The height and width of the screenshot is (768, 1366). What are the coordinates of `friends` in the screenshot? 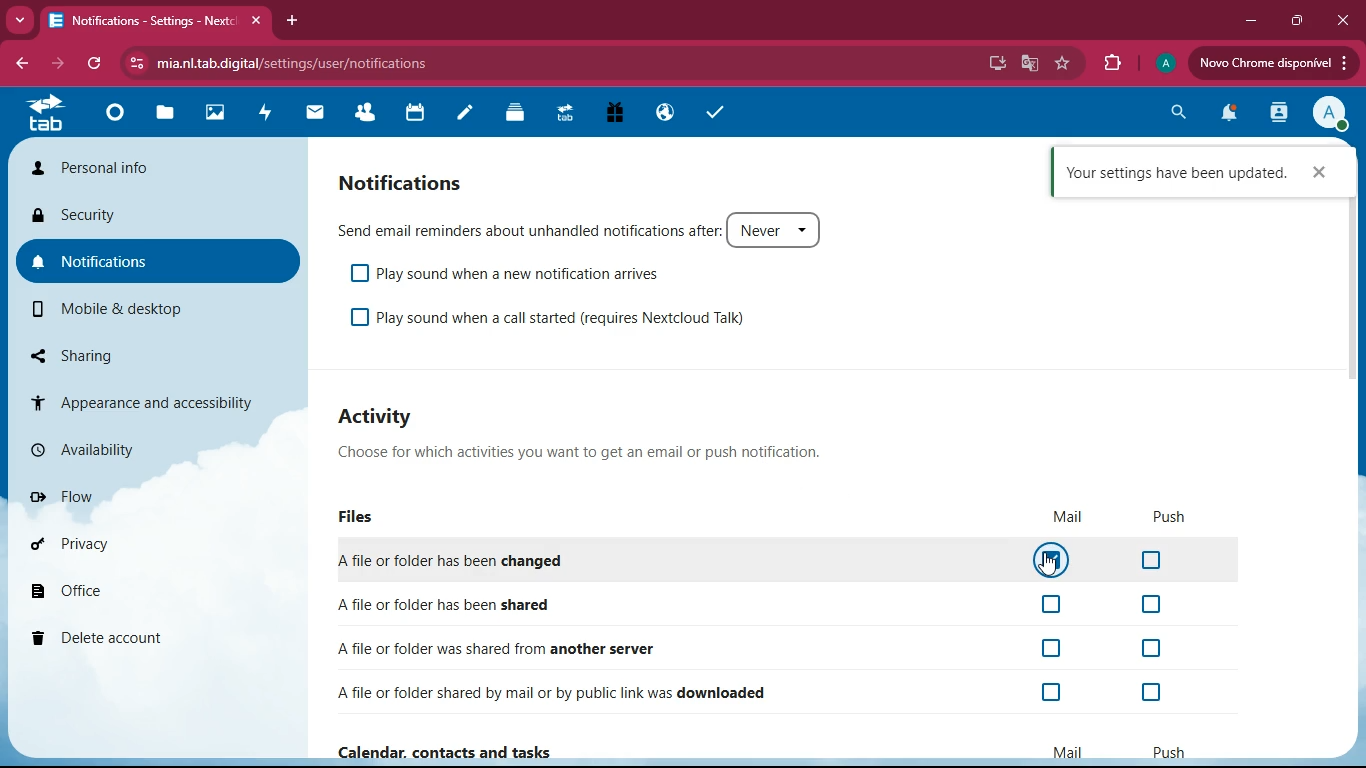 It's located at (365, 114).